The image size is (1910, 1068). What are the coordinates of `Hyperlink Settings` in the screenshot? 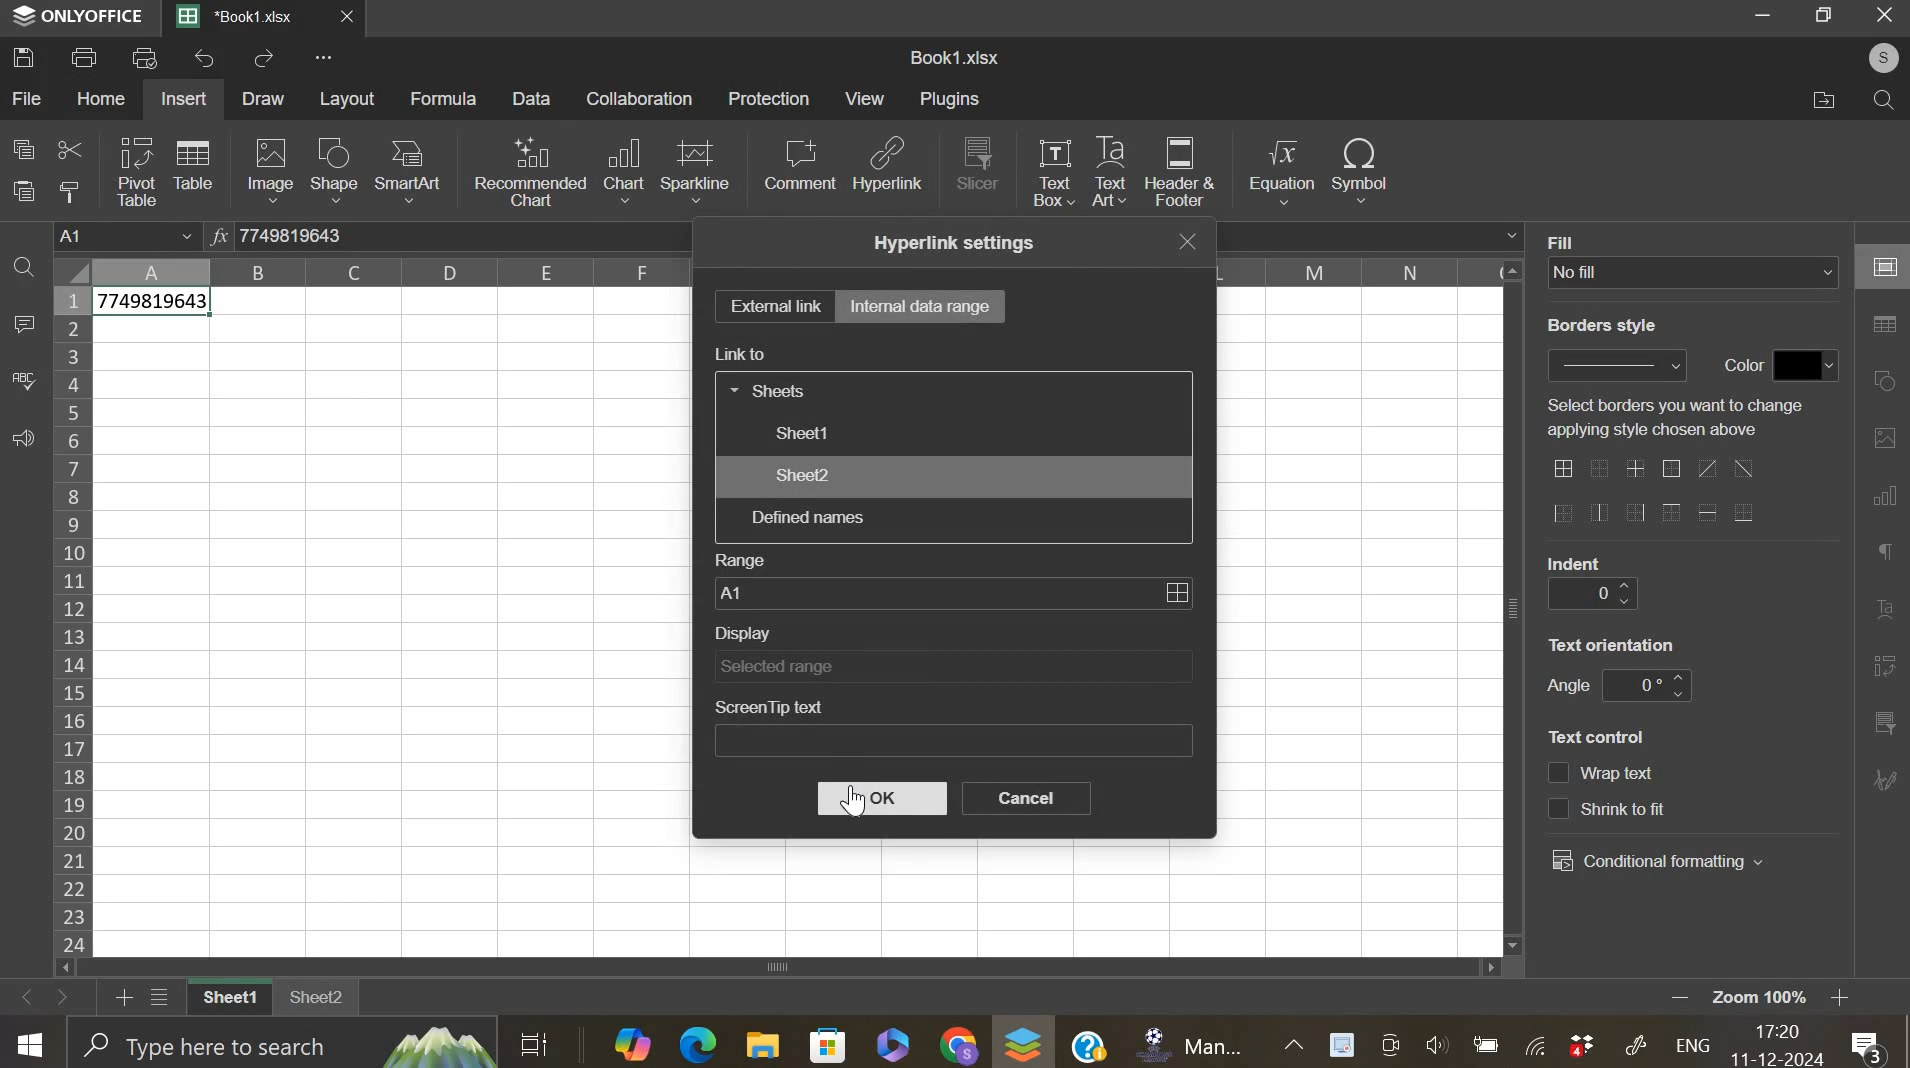 It's located at (949, 242).